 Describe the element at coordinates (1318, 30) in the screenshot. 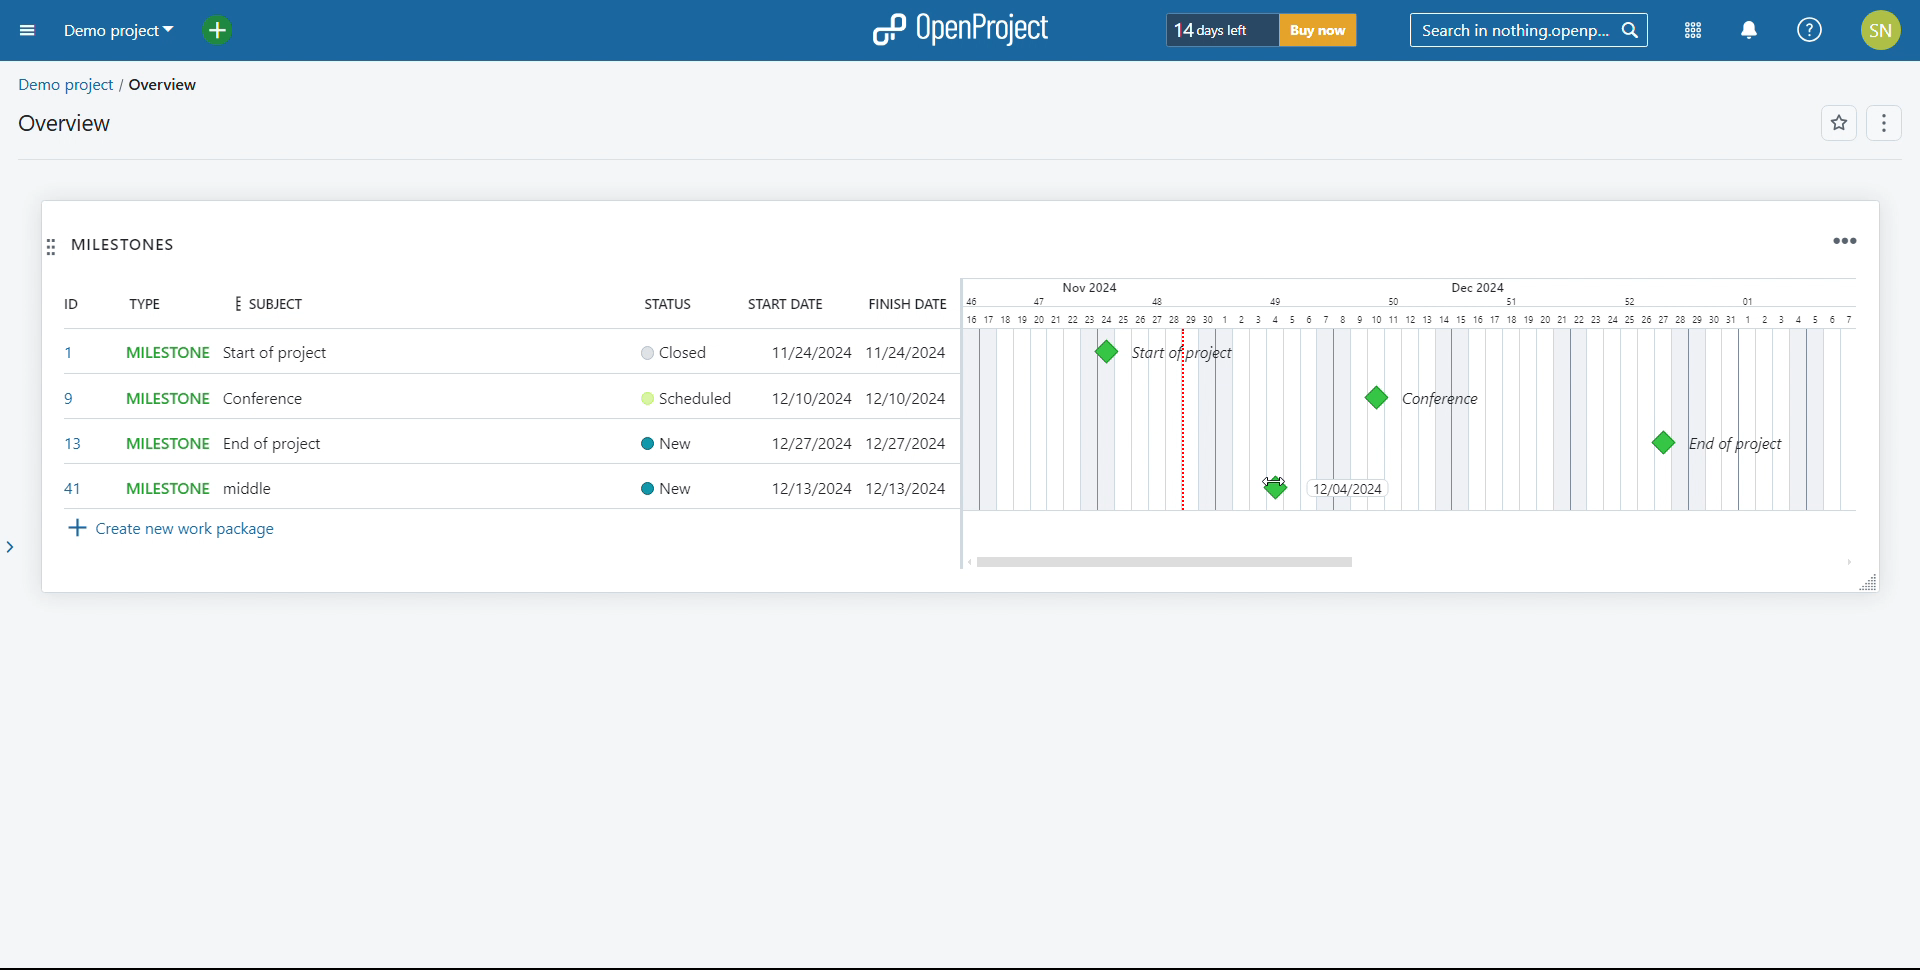

I see `buy now` at that location.